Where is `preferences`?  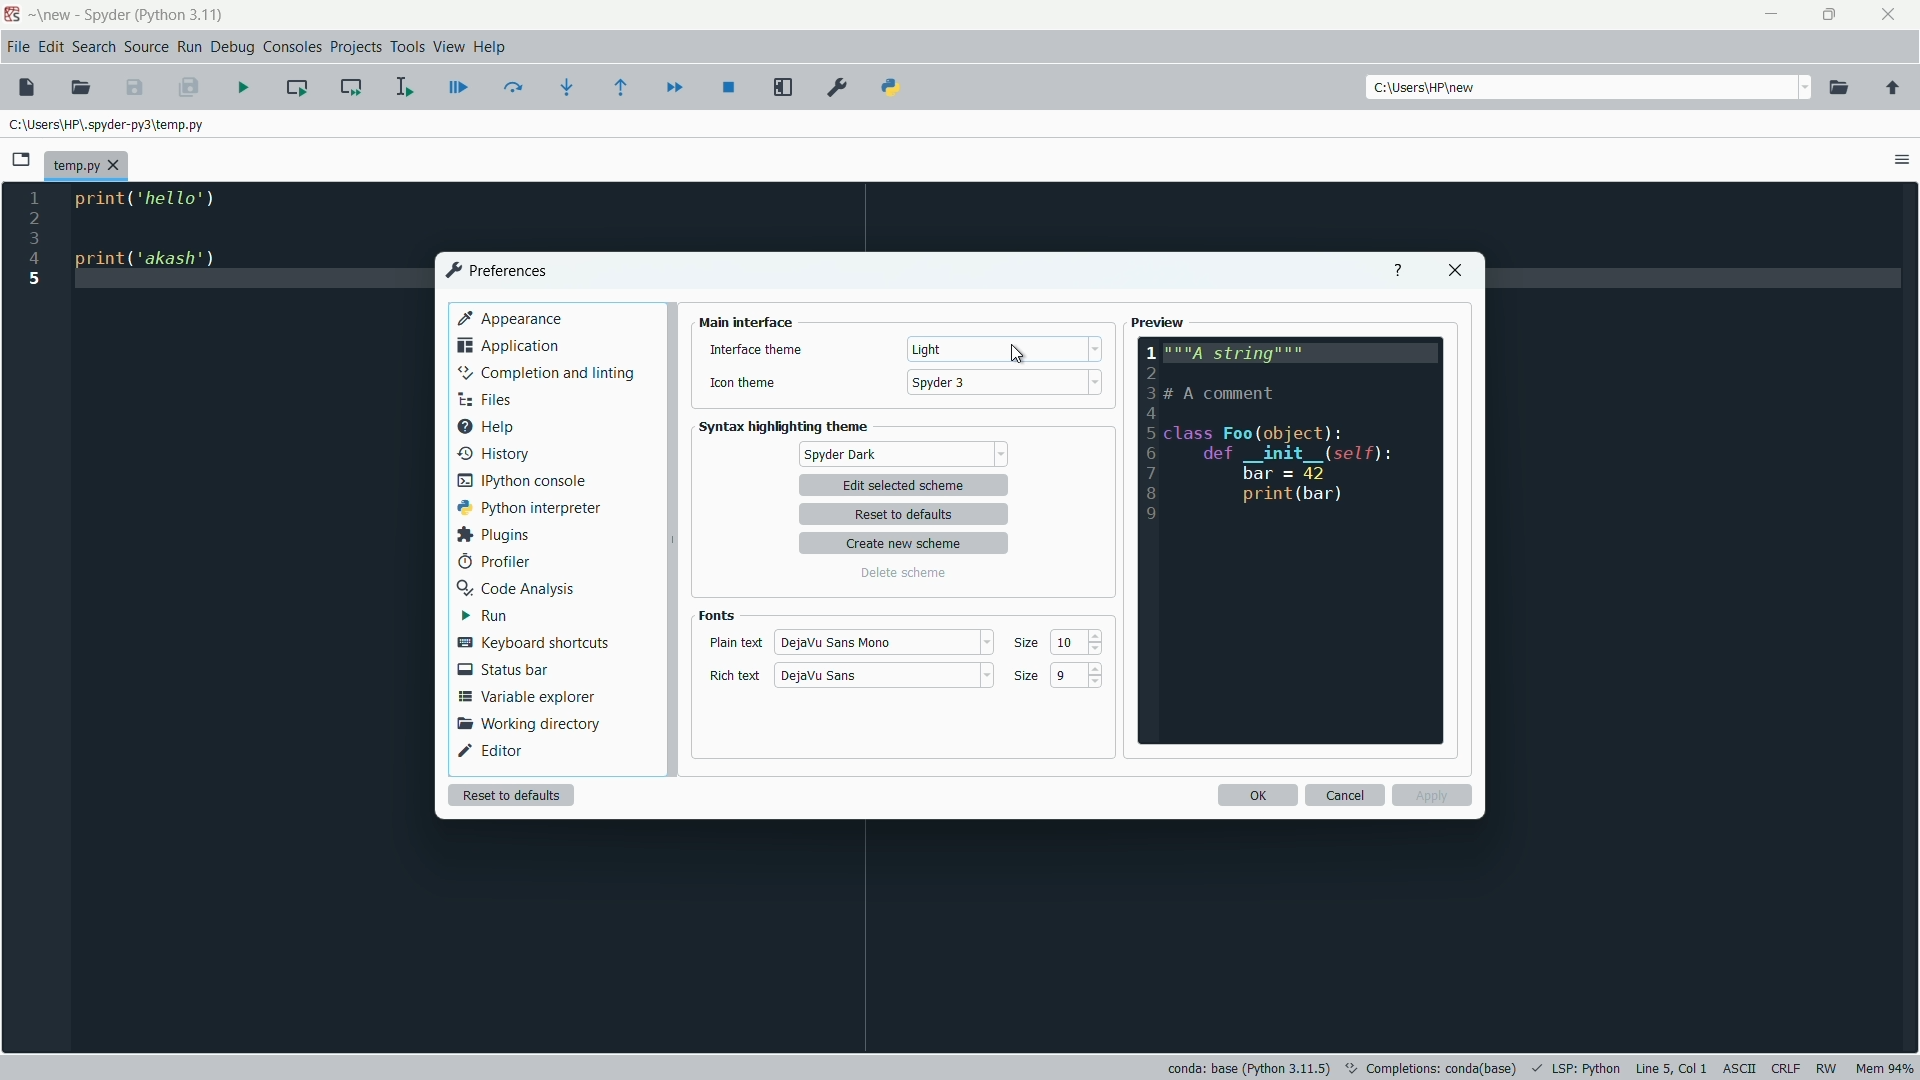 preferences is located at coordinates (494, 270).